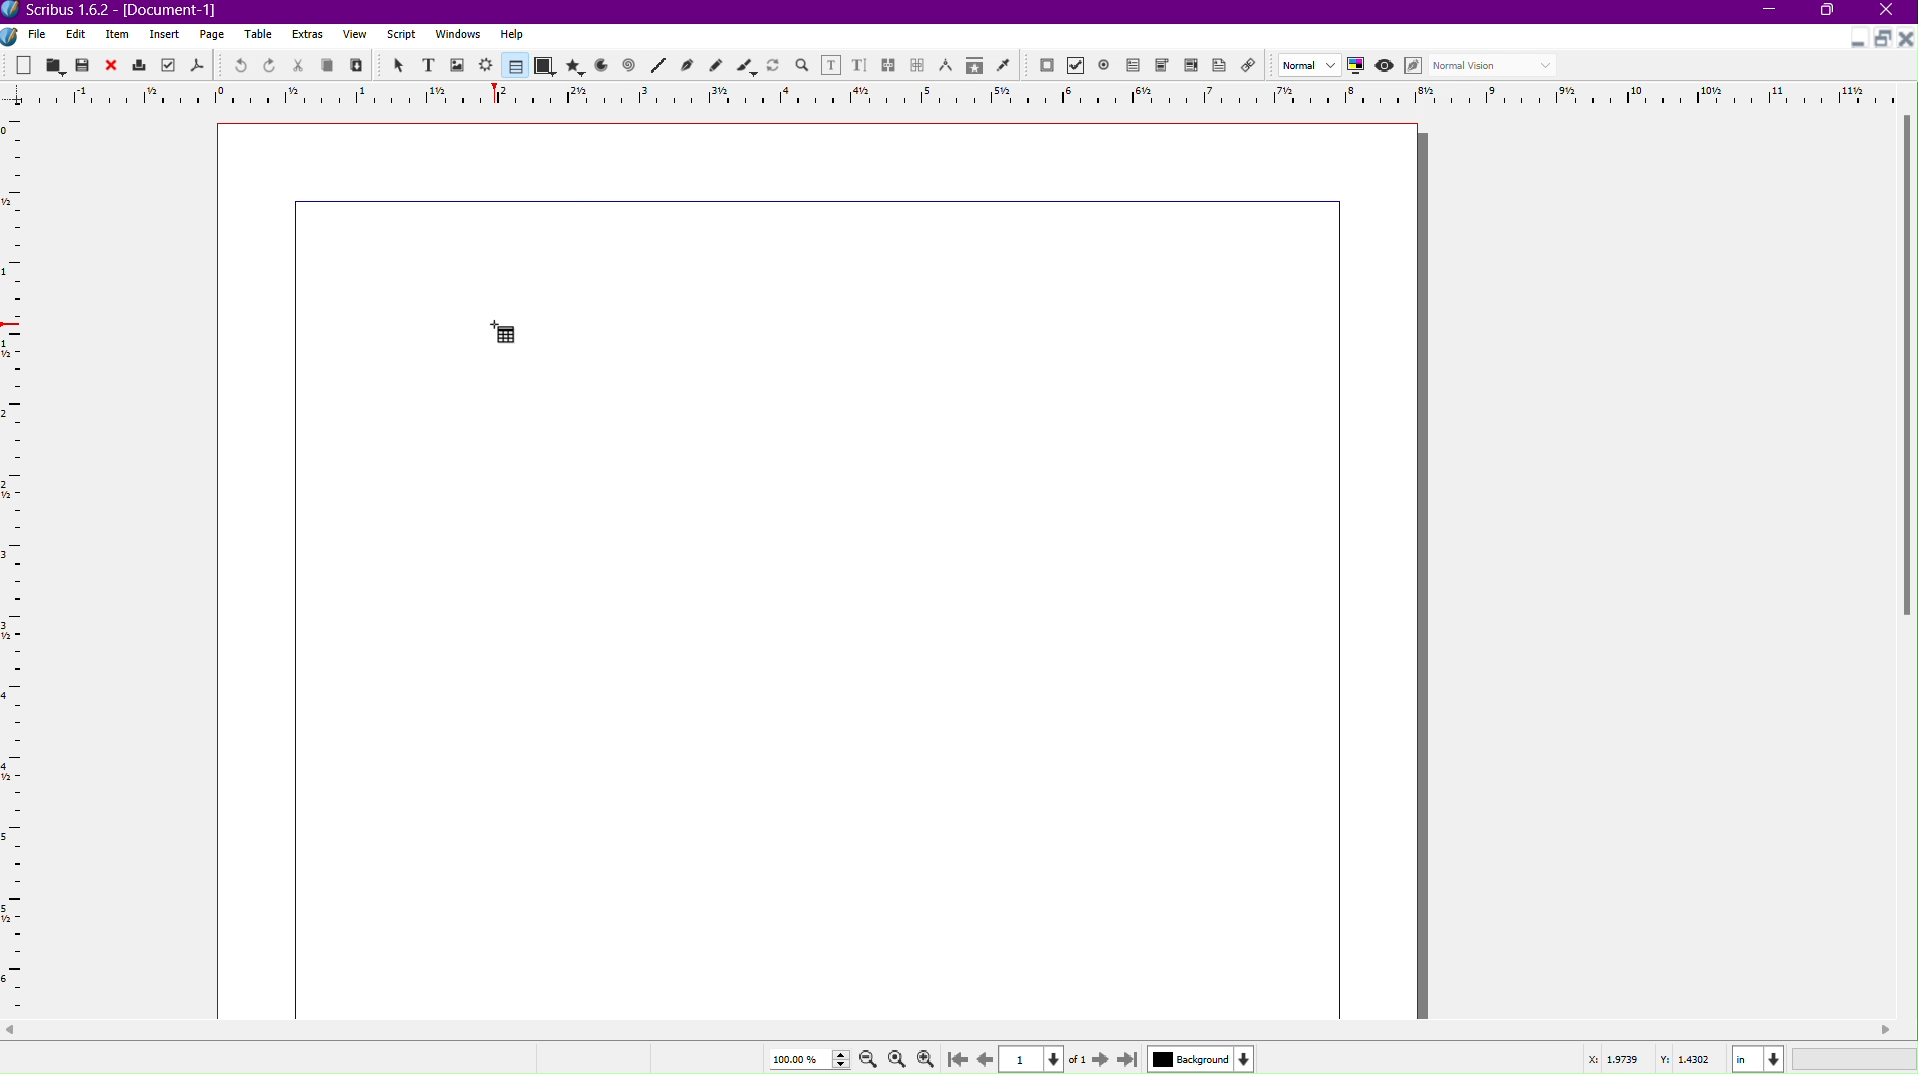 The height and width of the screenshot is (1074, 1918). Describe the element at coordinates (948, 65) in the screenshot. I see `Measurements` at that location.